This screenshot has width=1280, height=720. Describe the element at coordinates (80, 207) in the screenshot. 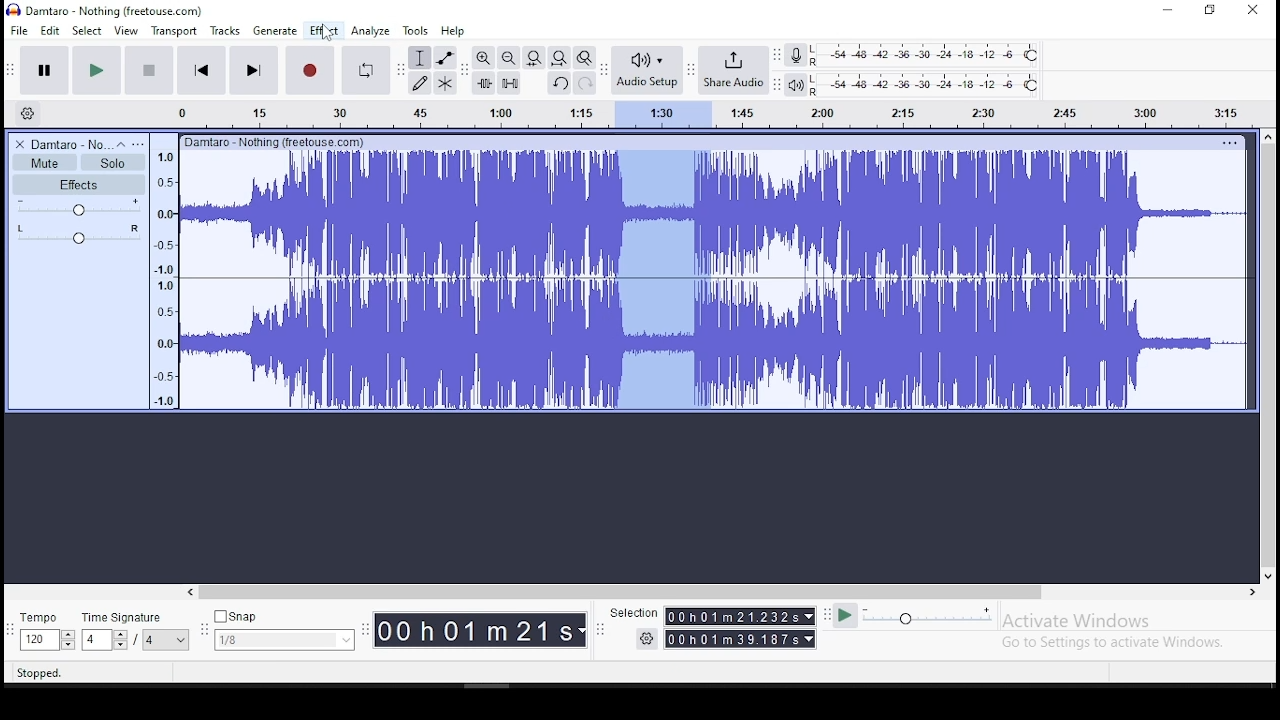

I see `volume` at that location.